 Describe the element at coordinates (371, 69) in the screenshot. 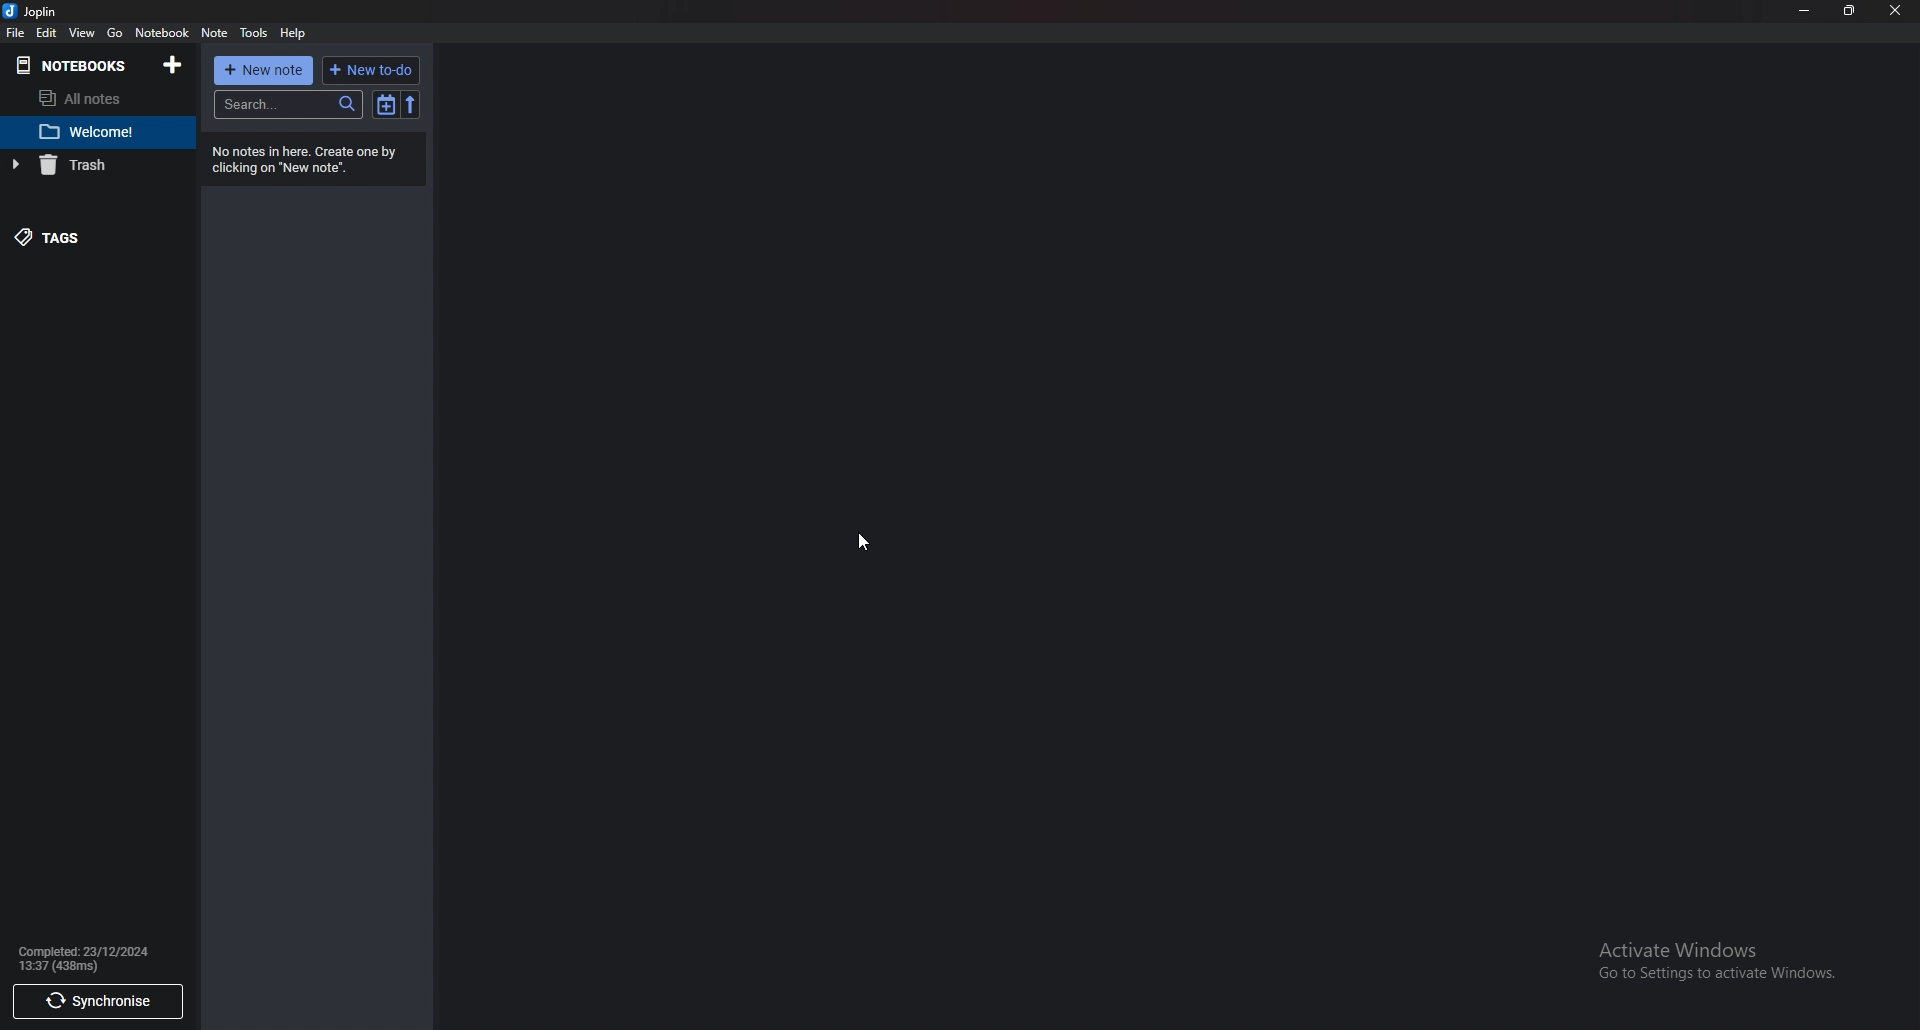

I see `New to do` at that location.